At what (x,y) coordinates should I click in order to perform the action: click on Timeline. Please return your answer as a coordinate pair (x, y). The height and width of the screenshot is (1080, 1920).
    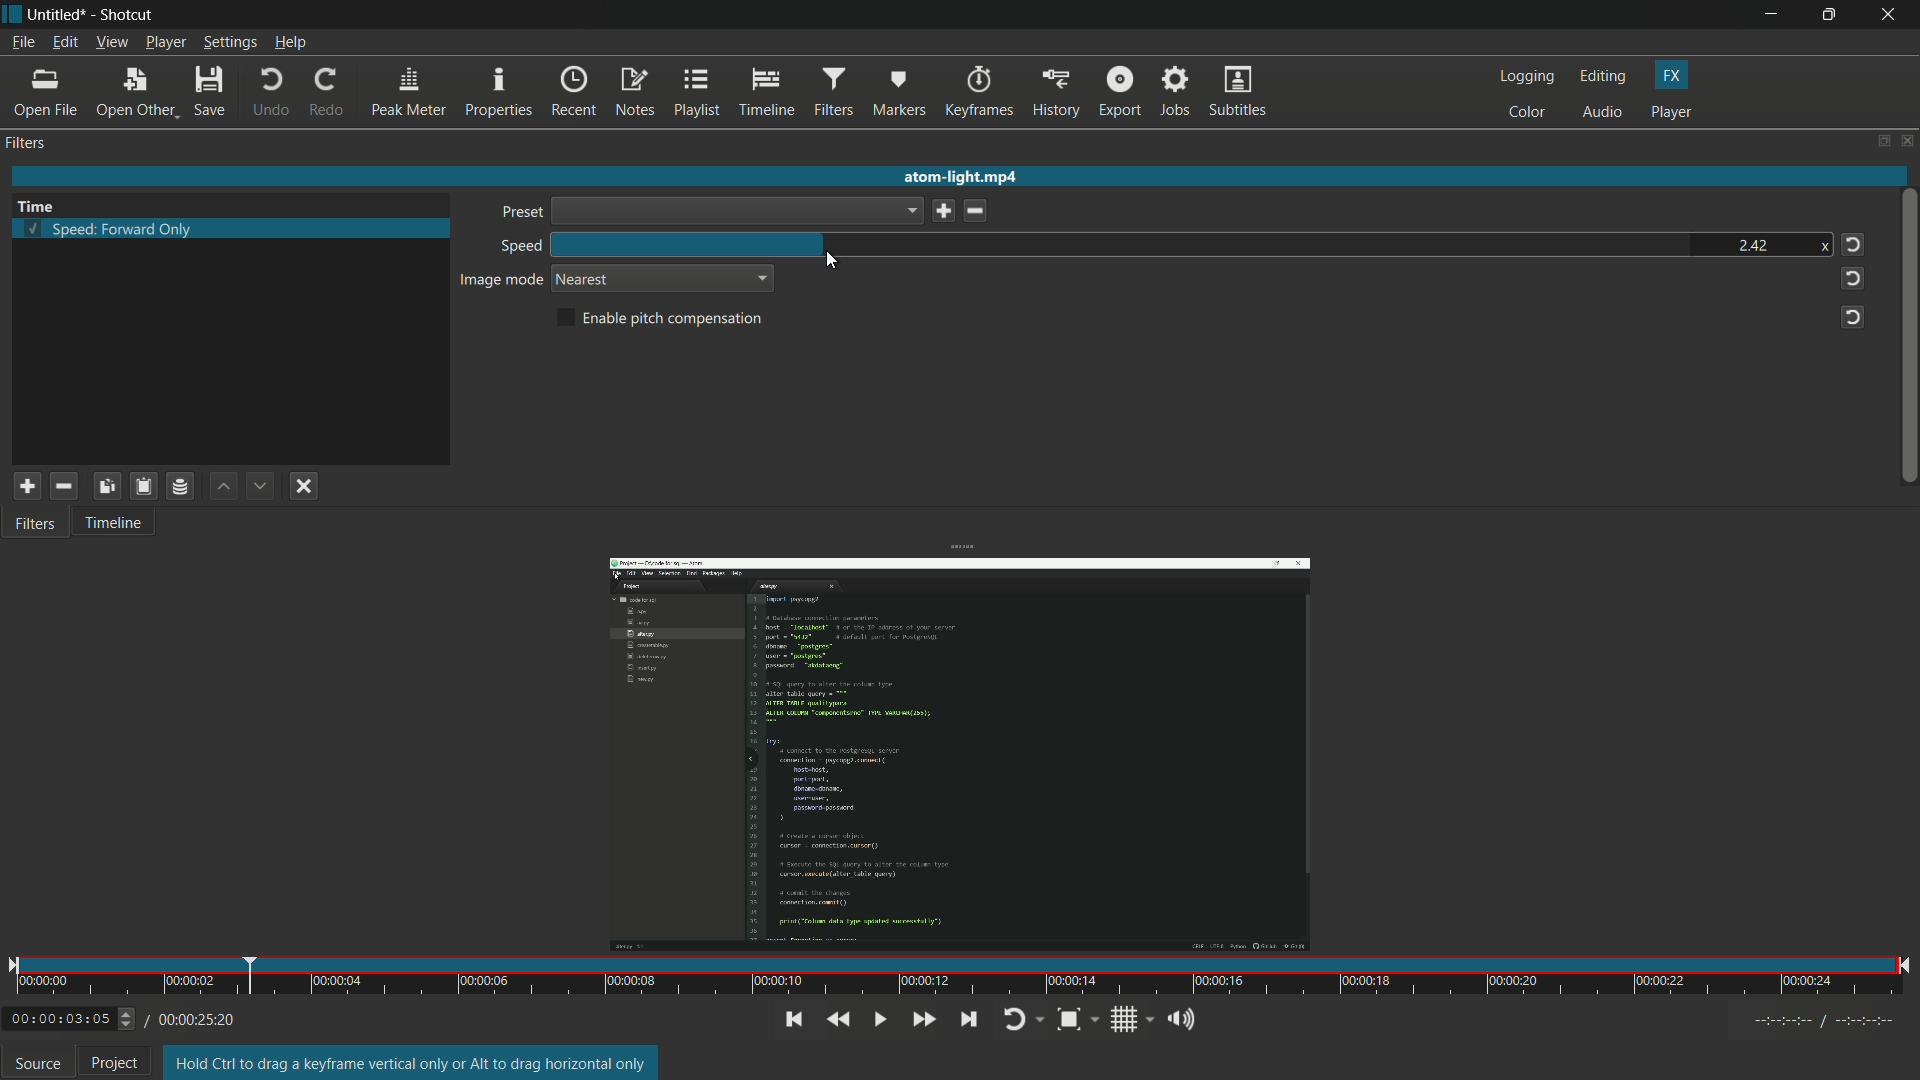
    Looking at the image, I should click on (124, 526).